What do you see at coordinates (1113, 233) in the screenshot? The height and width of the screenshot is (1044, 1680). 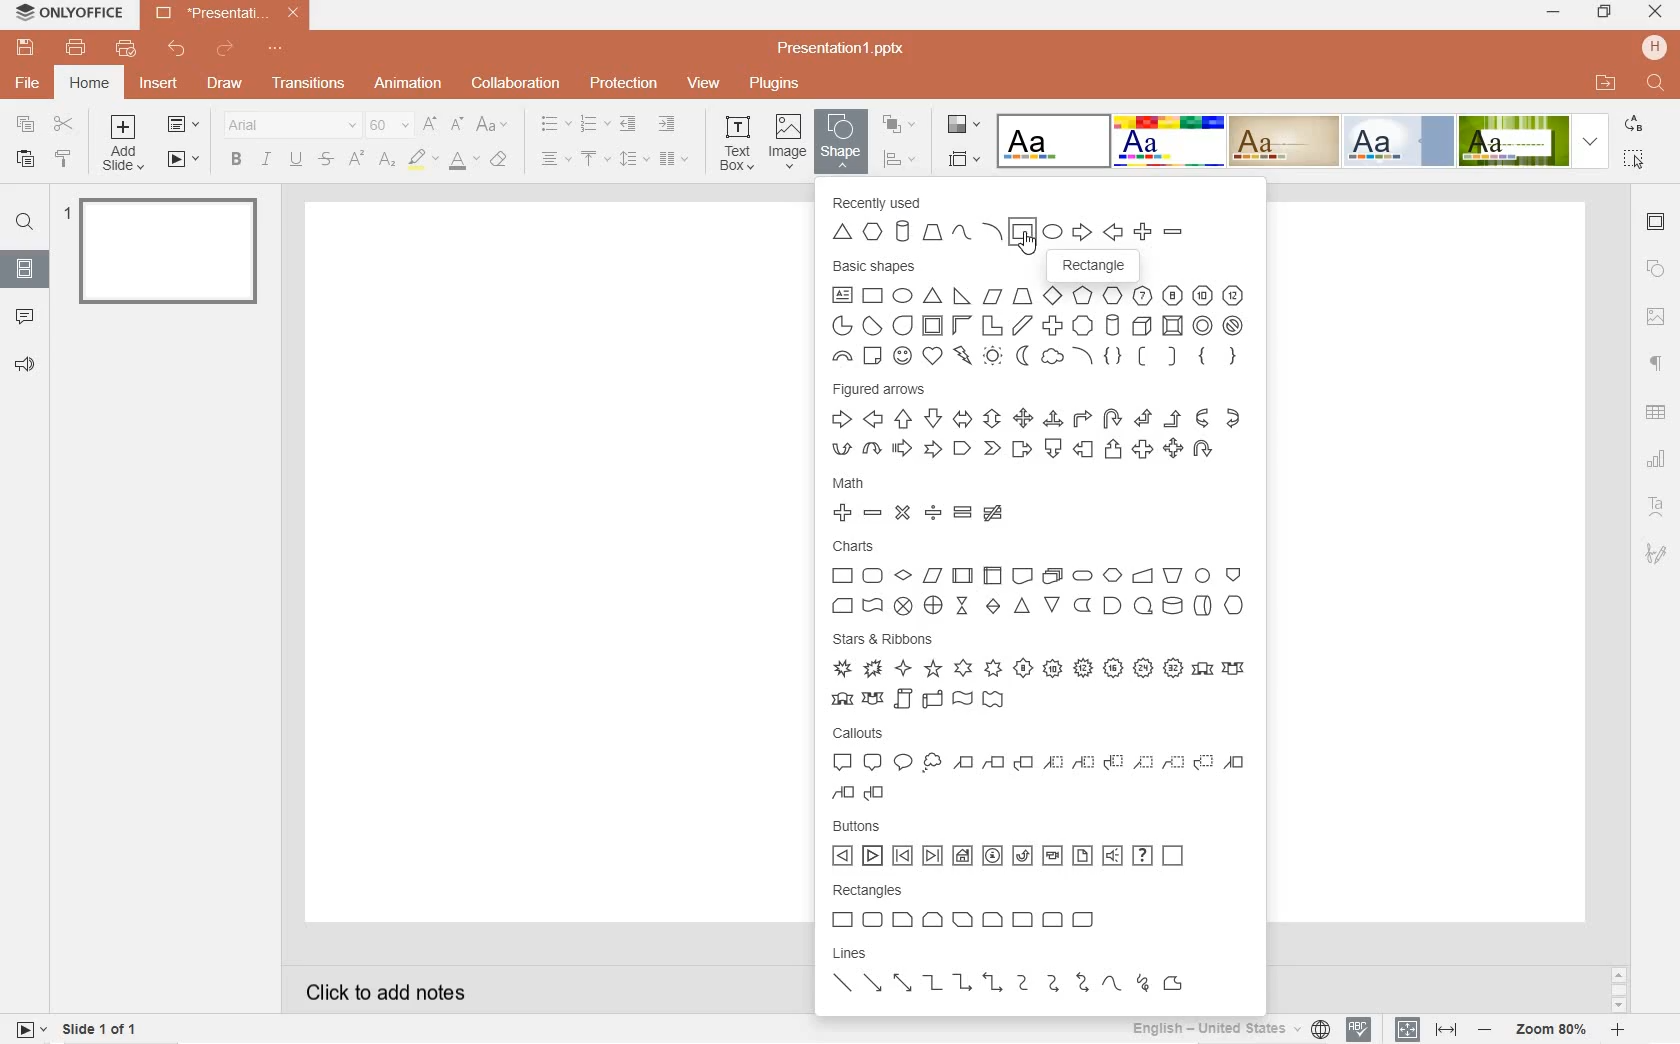 I see `Left Arrow` at bounding box center [1113, 233].